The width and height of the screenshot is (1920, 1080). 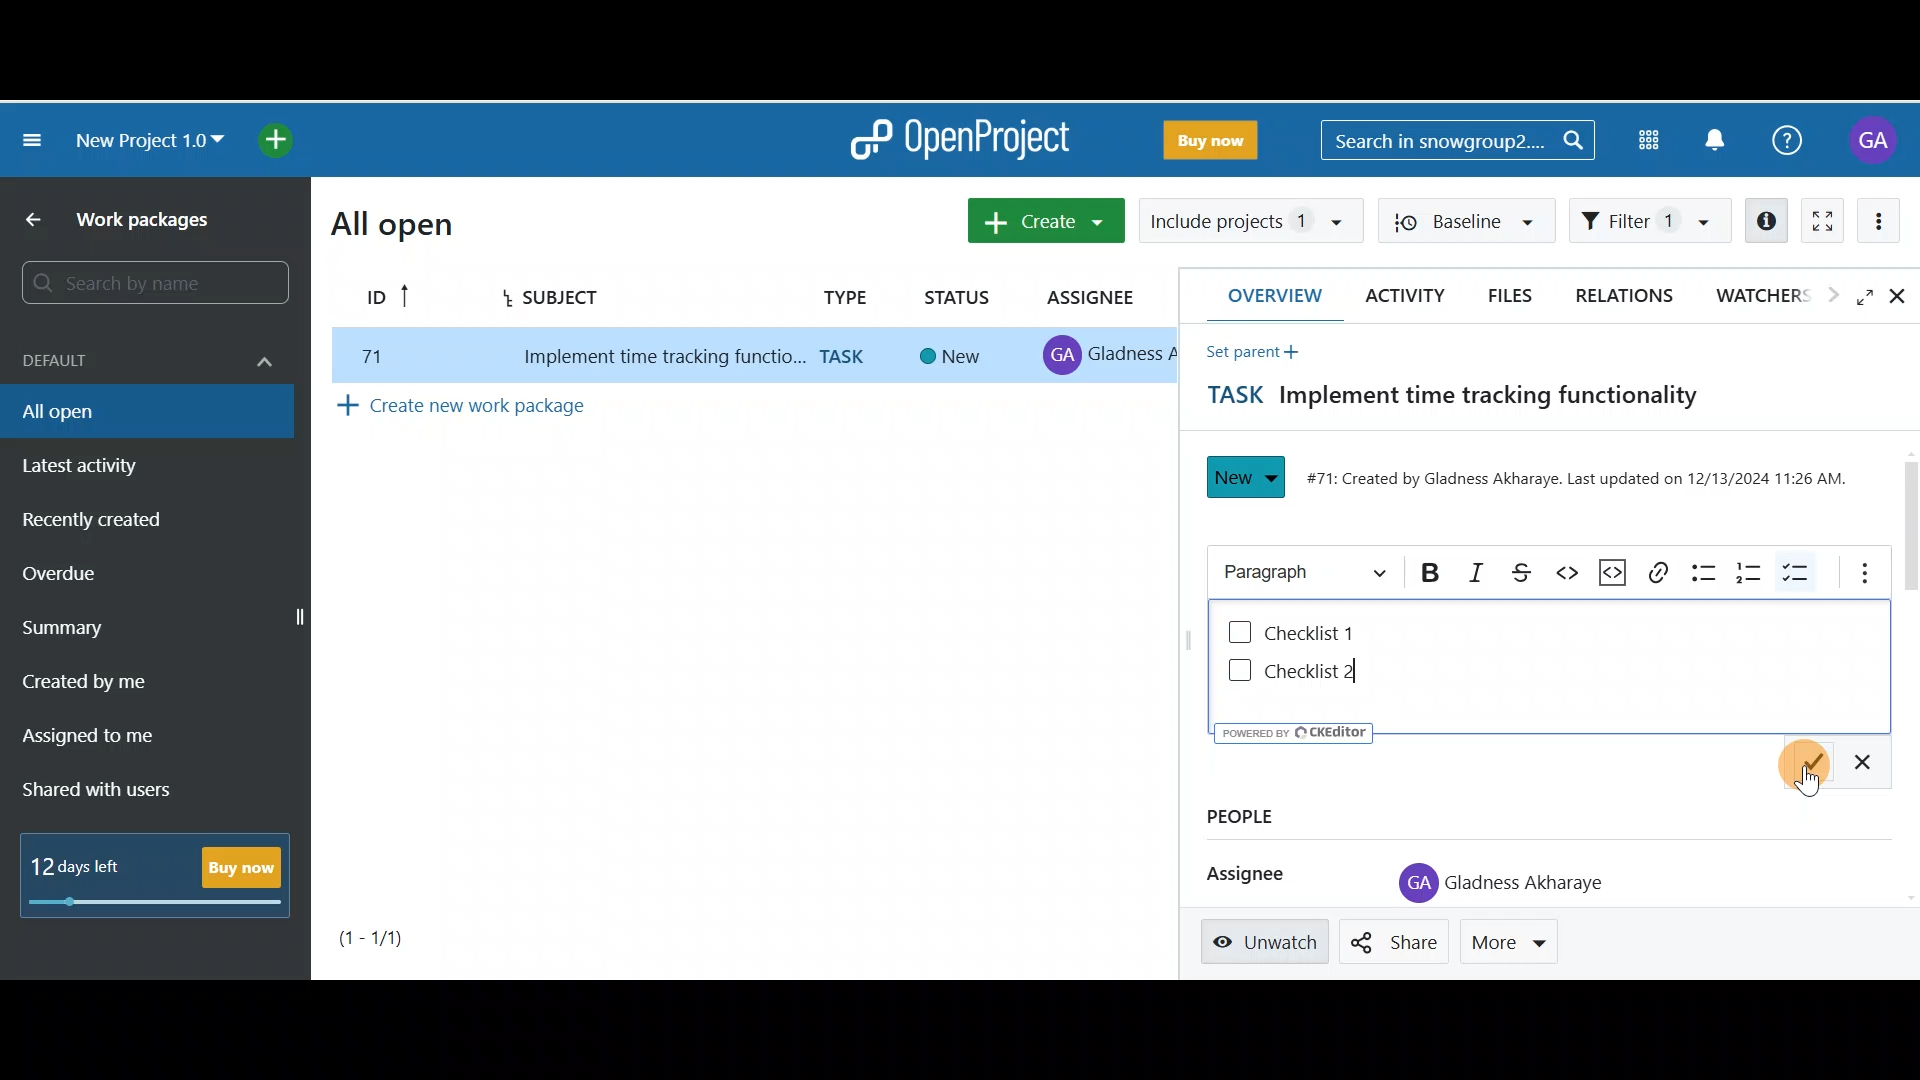 What do you see at coordinates (1400, 295) in the screenshot?
I see `Activity` at bounding box center [1400, 295].